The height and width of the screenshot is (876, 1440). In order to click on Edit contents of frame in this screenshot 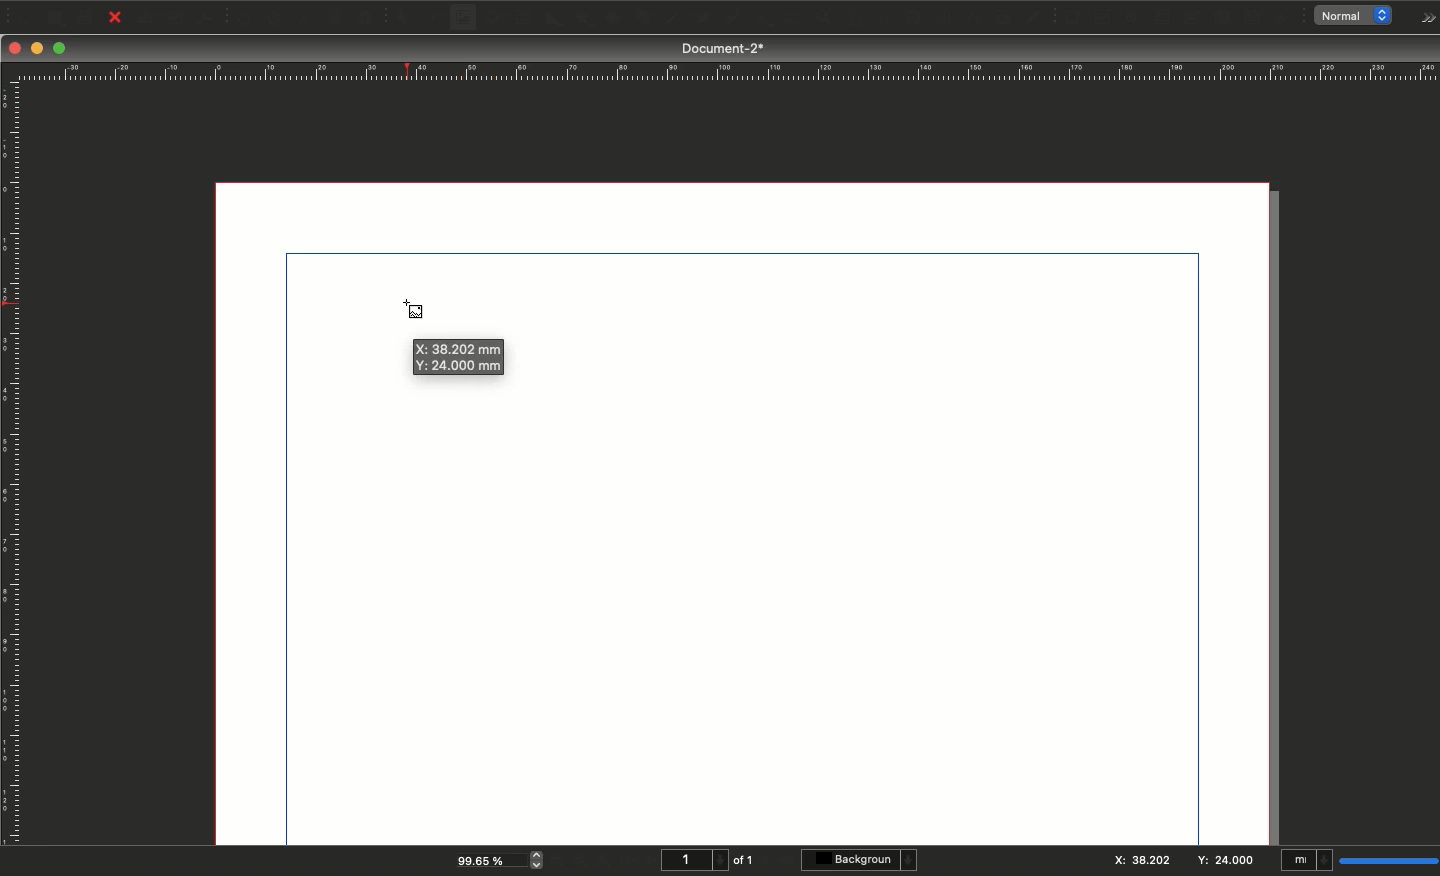, I will do `click(833, 19)`.